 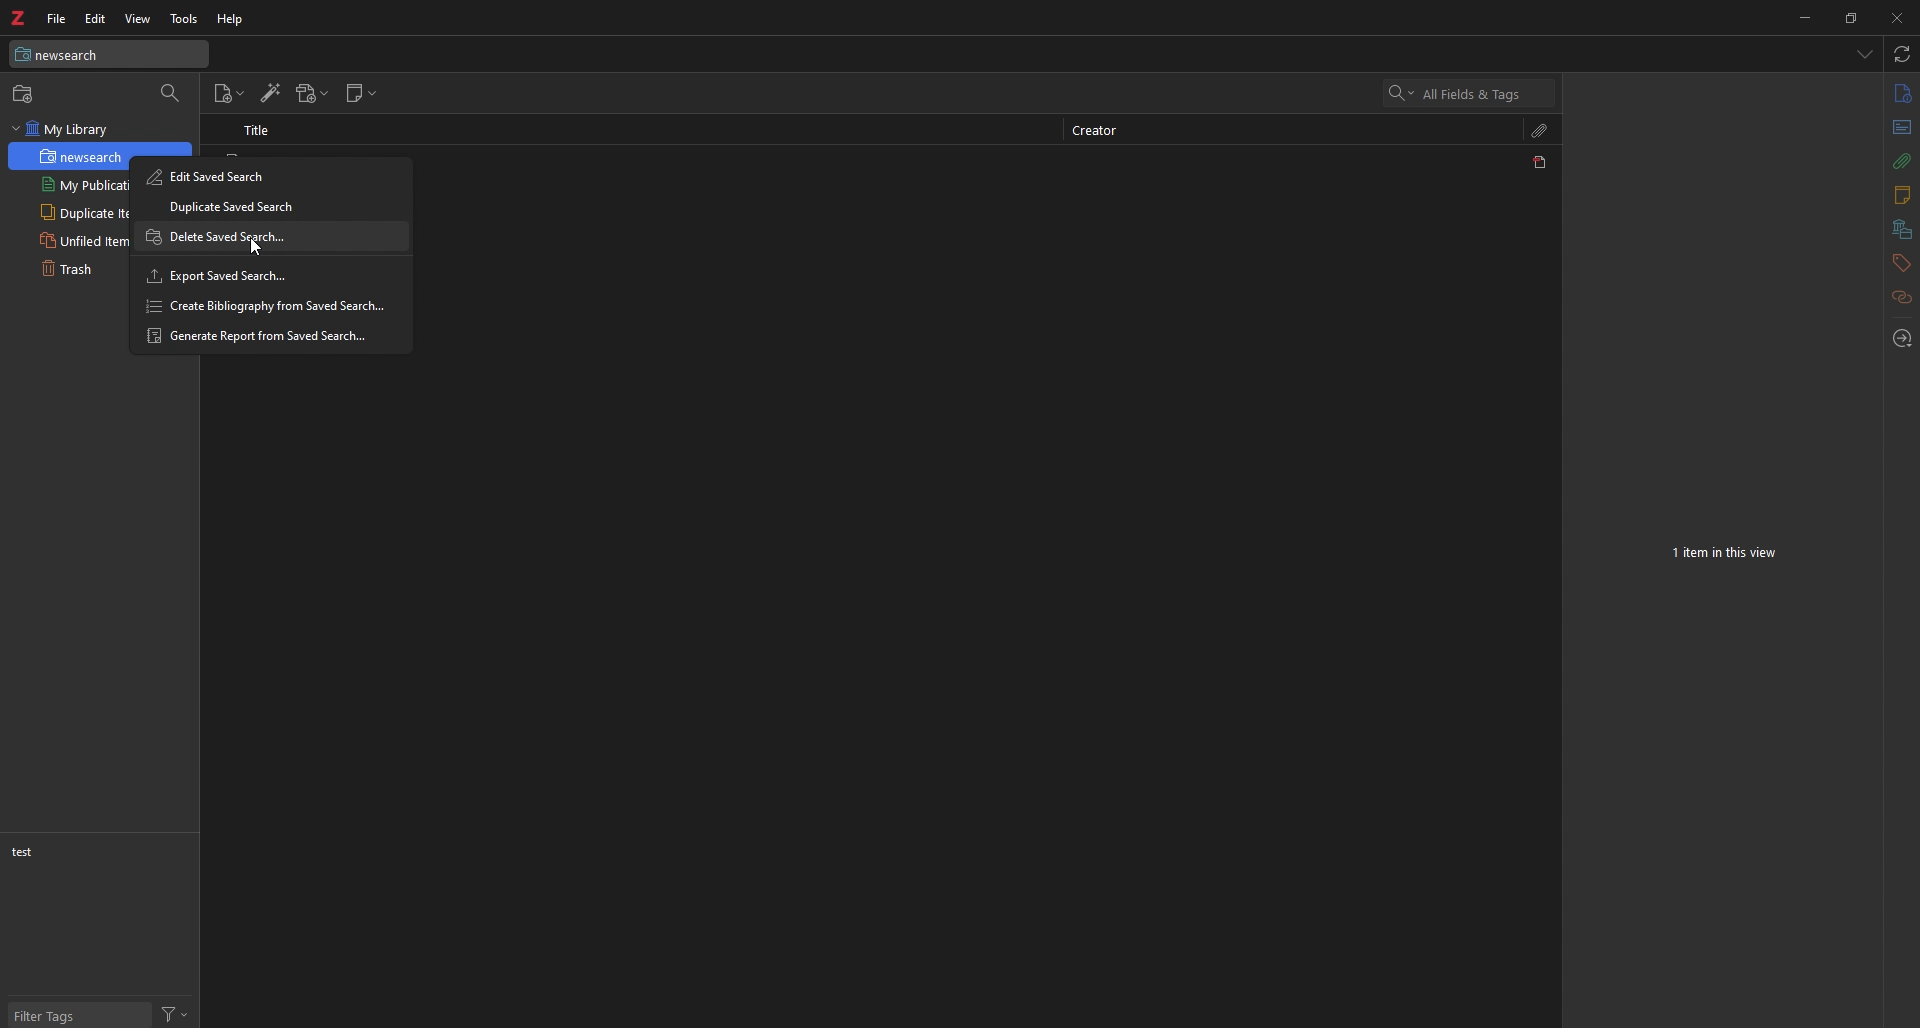 I want to click on 7 items in this view, so click(x=1724, y=551).